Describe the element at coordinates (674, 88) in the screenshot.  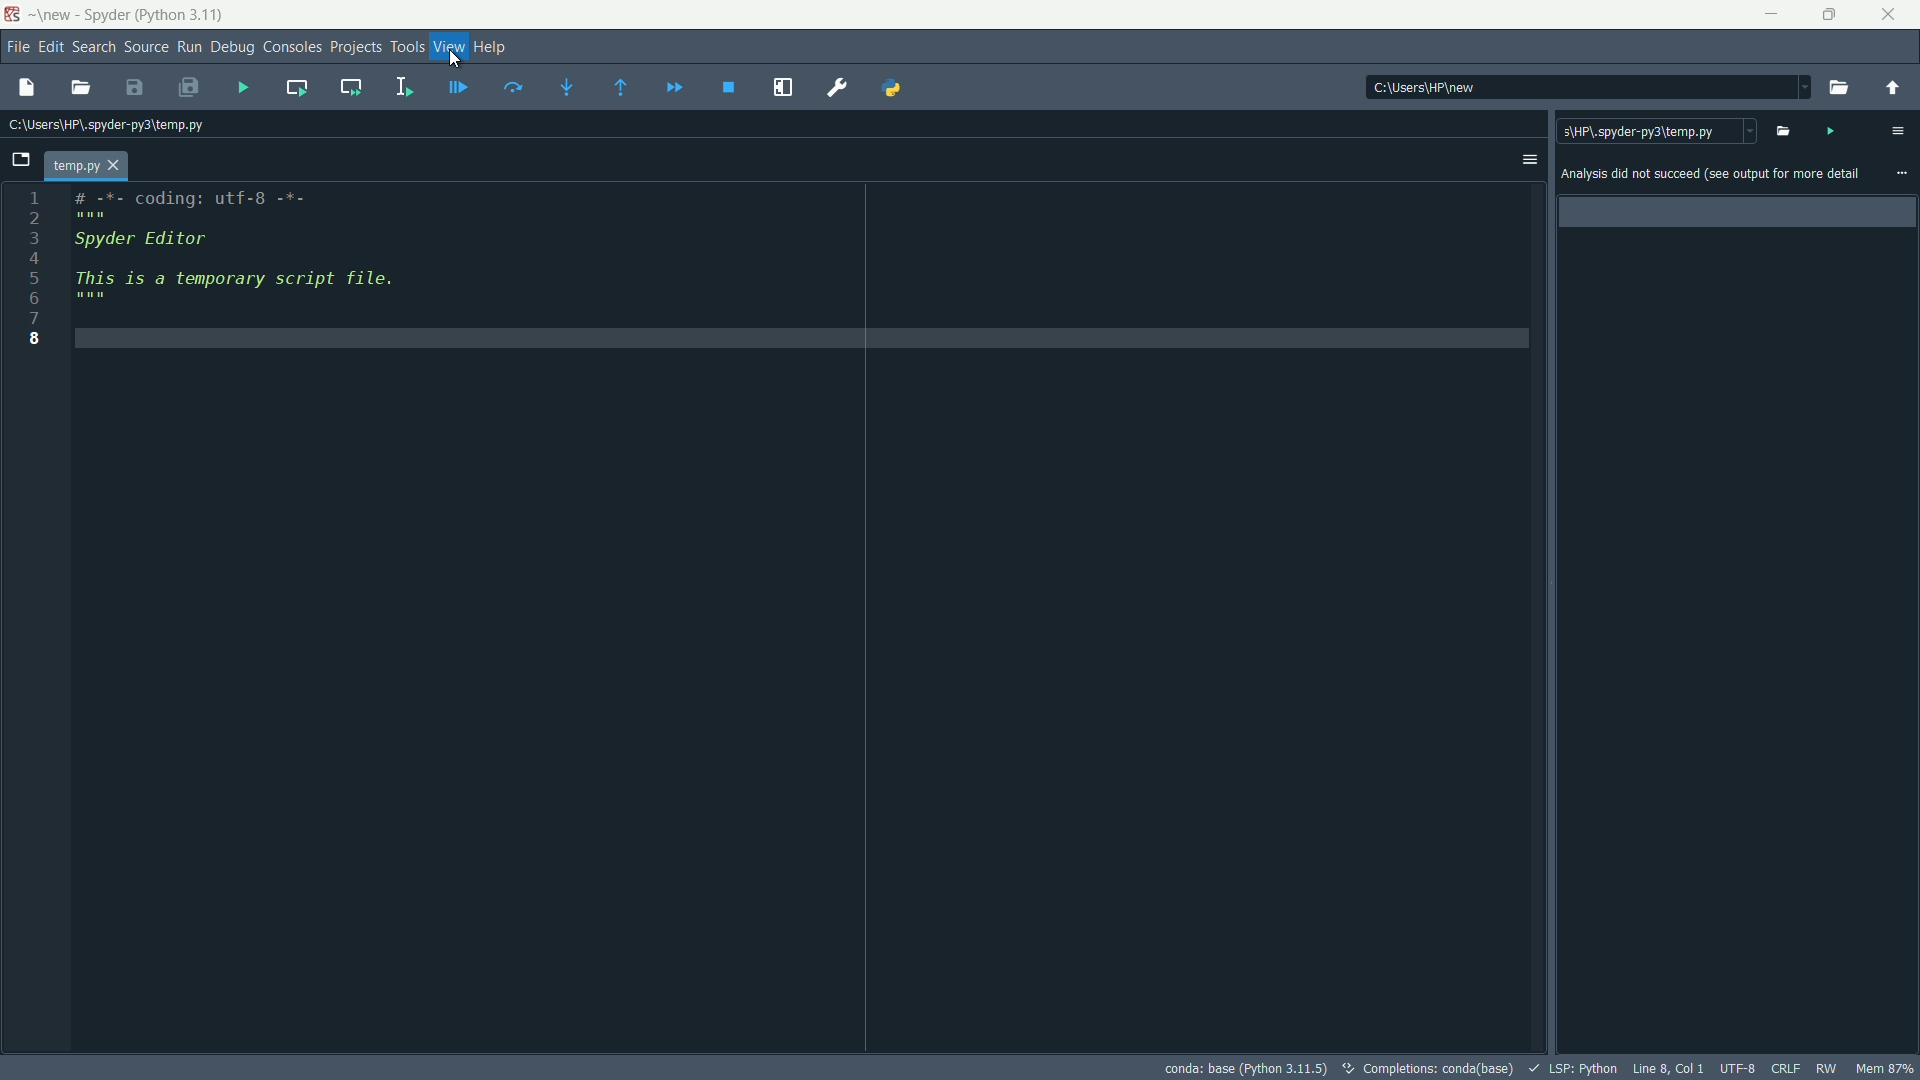
I see `continue execution until next breakpoint` at that location.